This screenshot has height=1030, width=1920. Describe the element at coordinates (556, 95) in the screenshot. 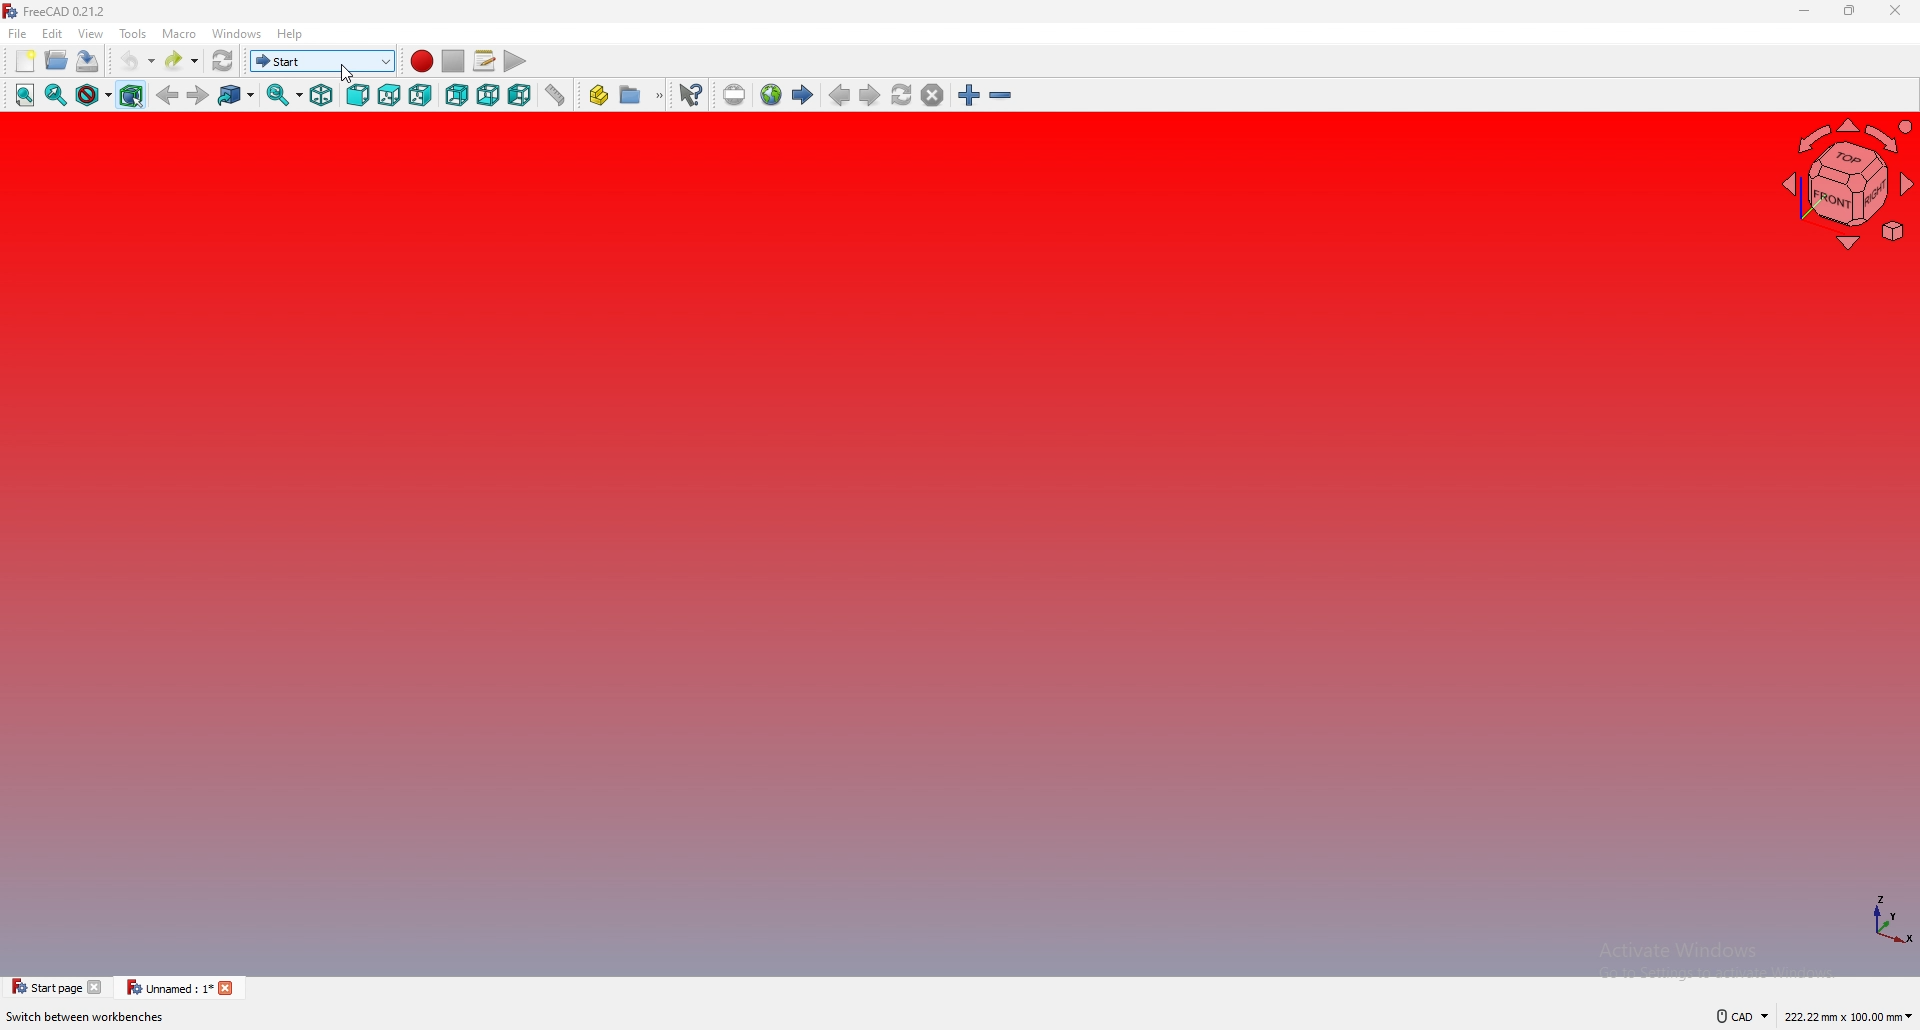

I see `measure distance` at that location.